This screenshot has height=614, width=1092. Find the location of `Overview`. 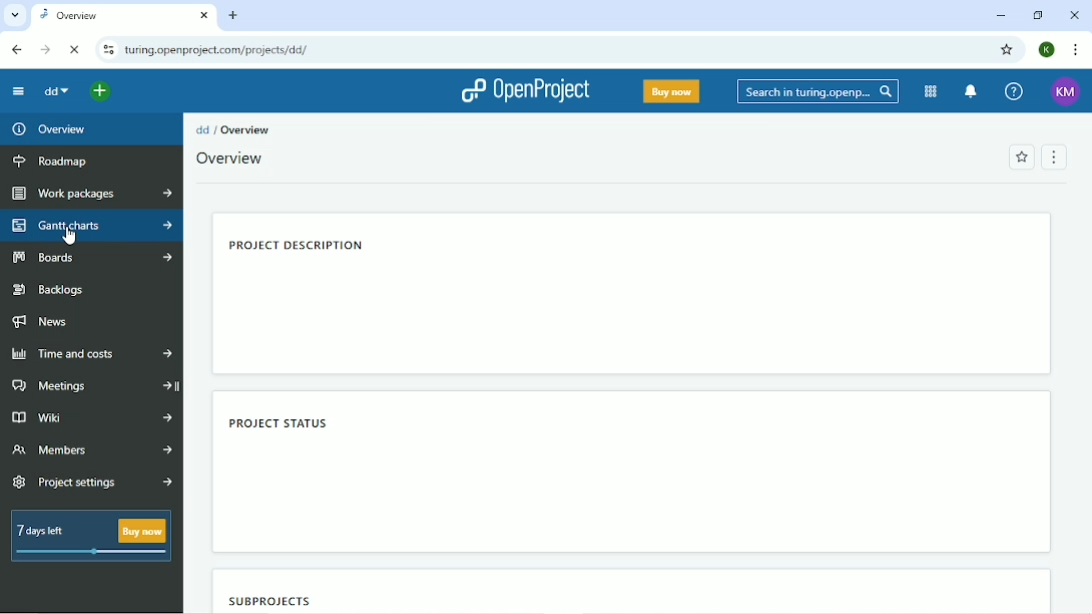

Overview is located at coordinates (230, 158).